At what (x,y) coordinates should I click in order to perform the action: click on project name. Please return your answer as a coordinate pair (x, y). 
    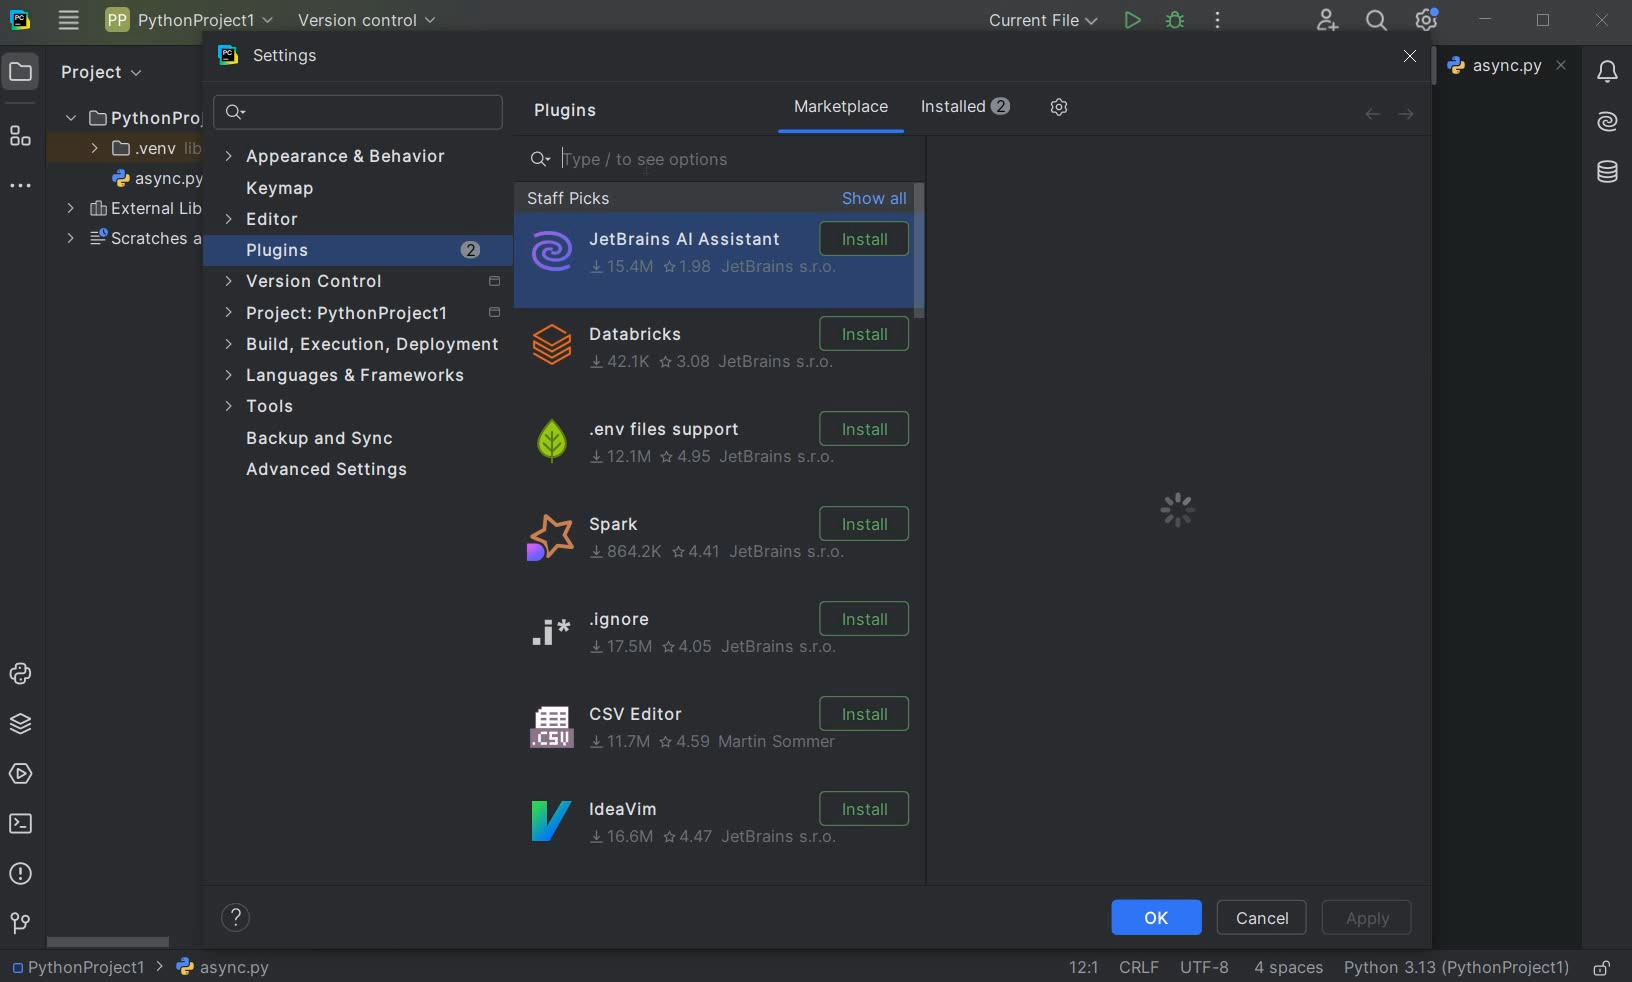
    Looking at the image, I should click on (187, 19).